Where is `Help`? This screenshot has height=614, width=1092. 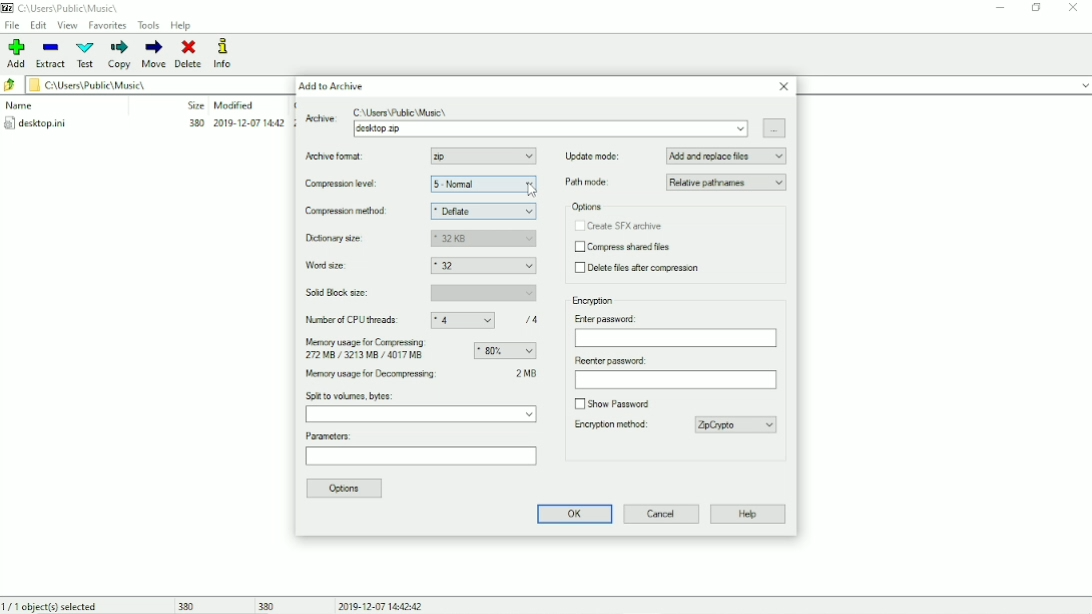 Help is located at coordinates (181, 26).